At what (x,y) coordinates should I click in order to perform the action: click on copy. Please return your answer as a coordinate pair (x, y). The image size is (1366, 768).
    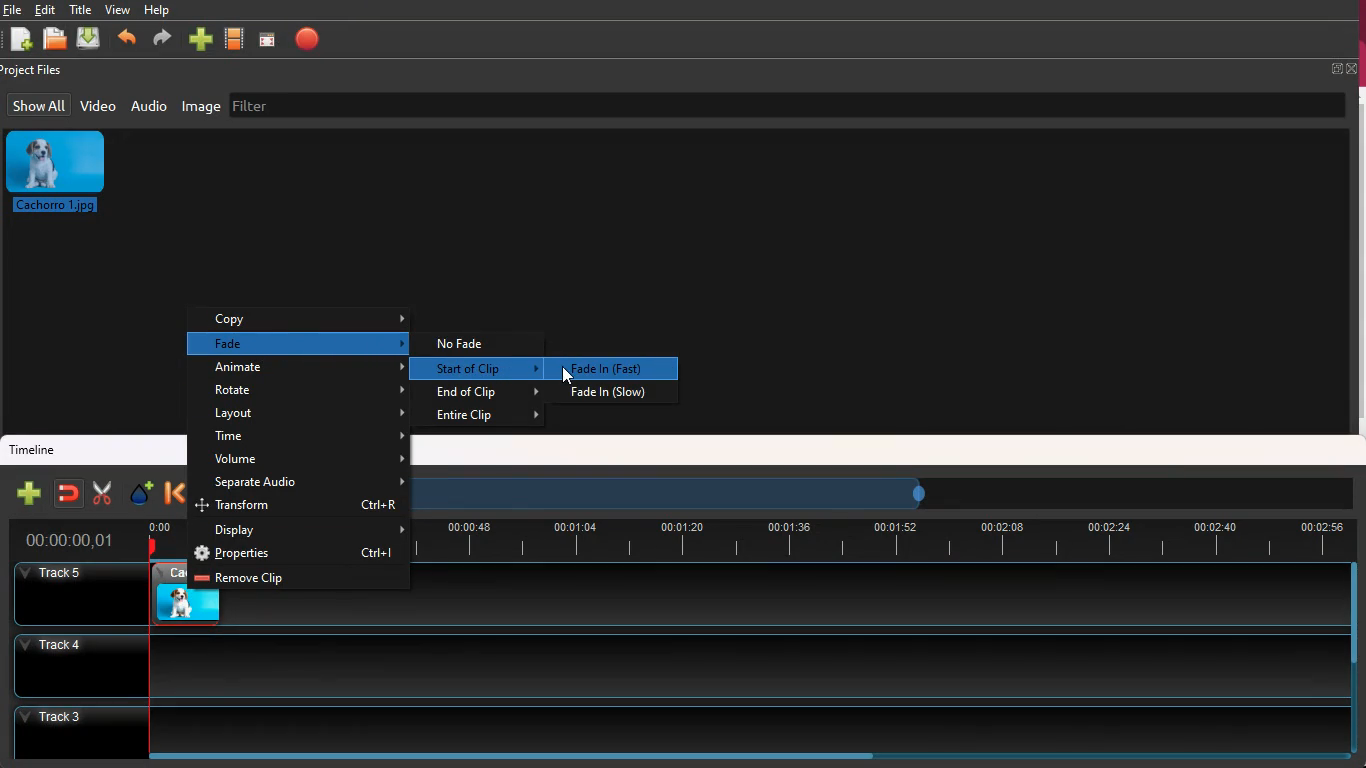
    Looking at the image, I should click on (310, 320).